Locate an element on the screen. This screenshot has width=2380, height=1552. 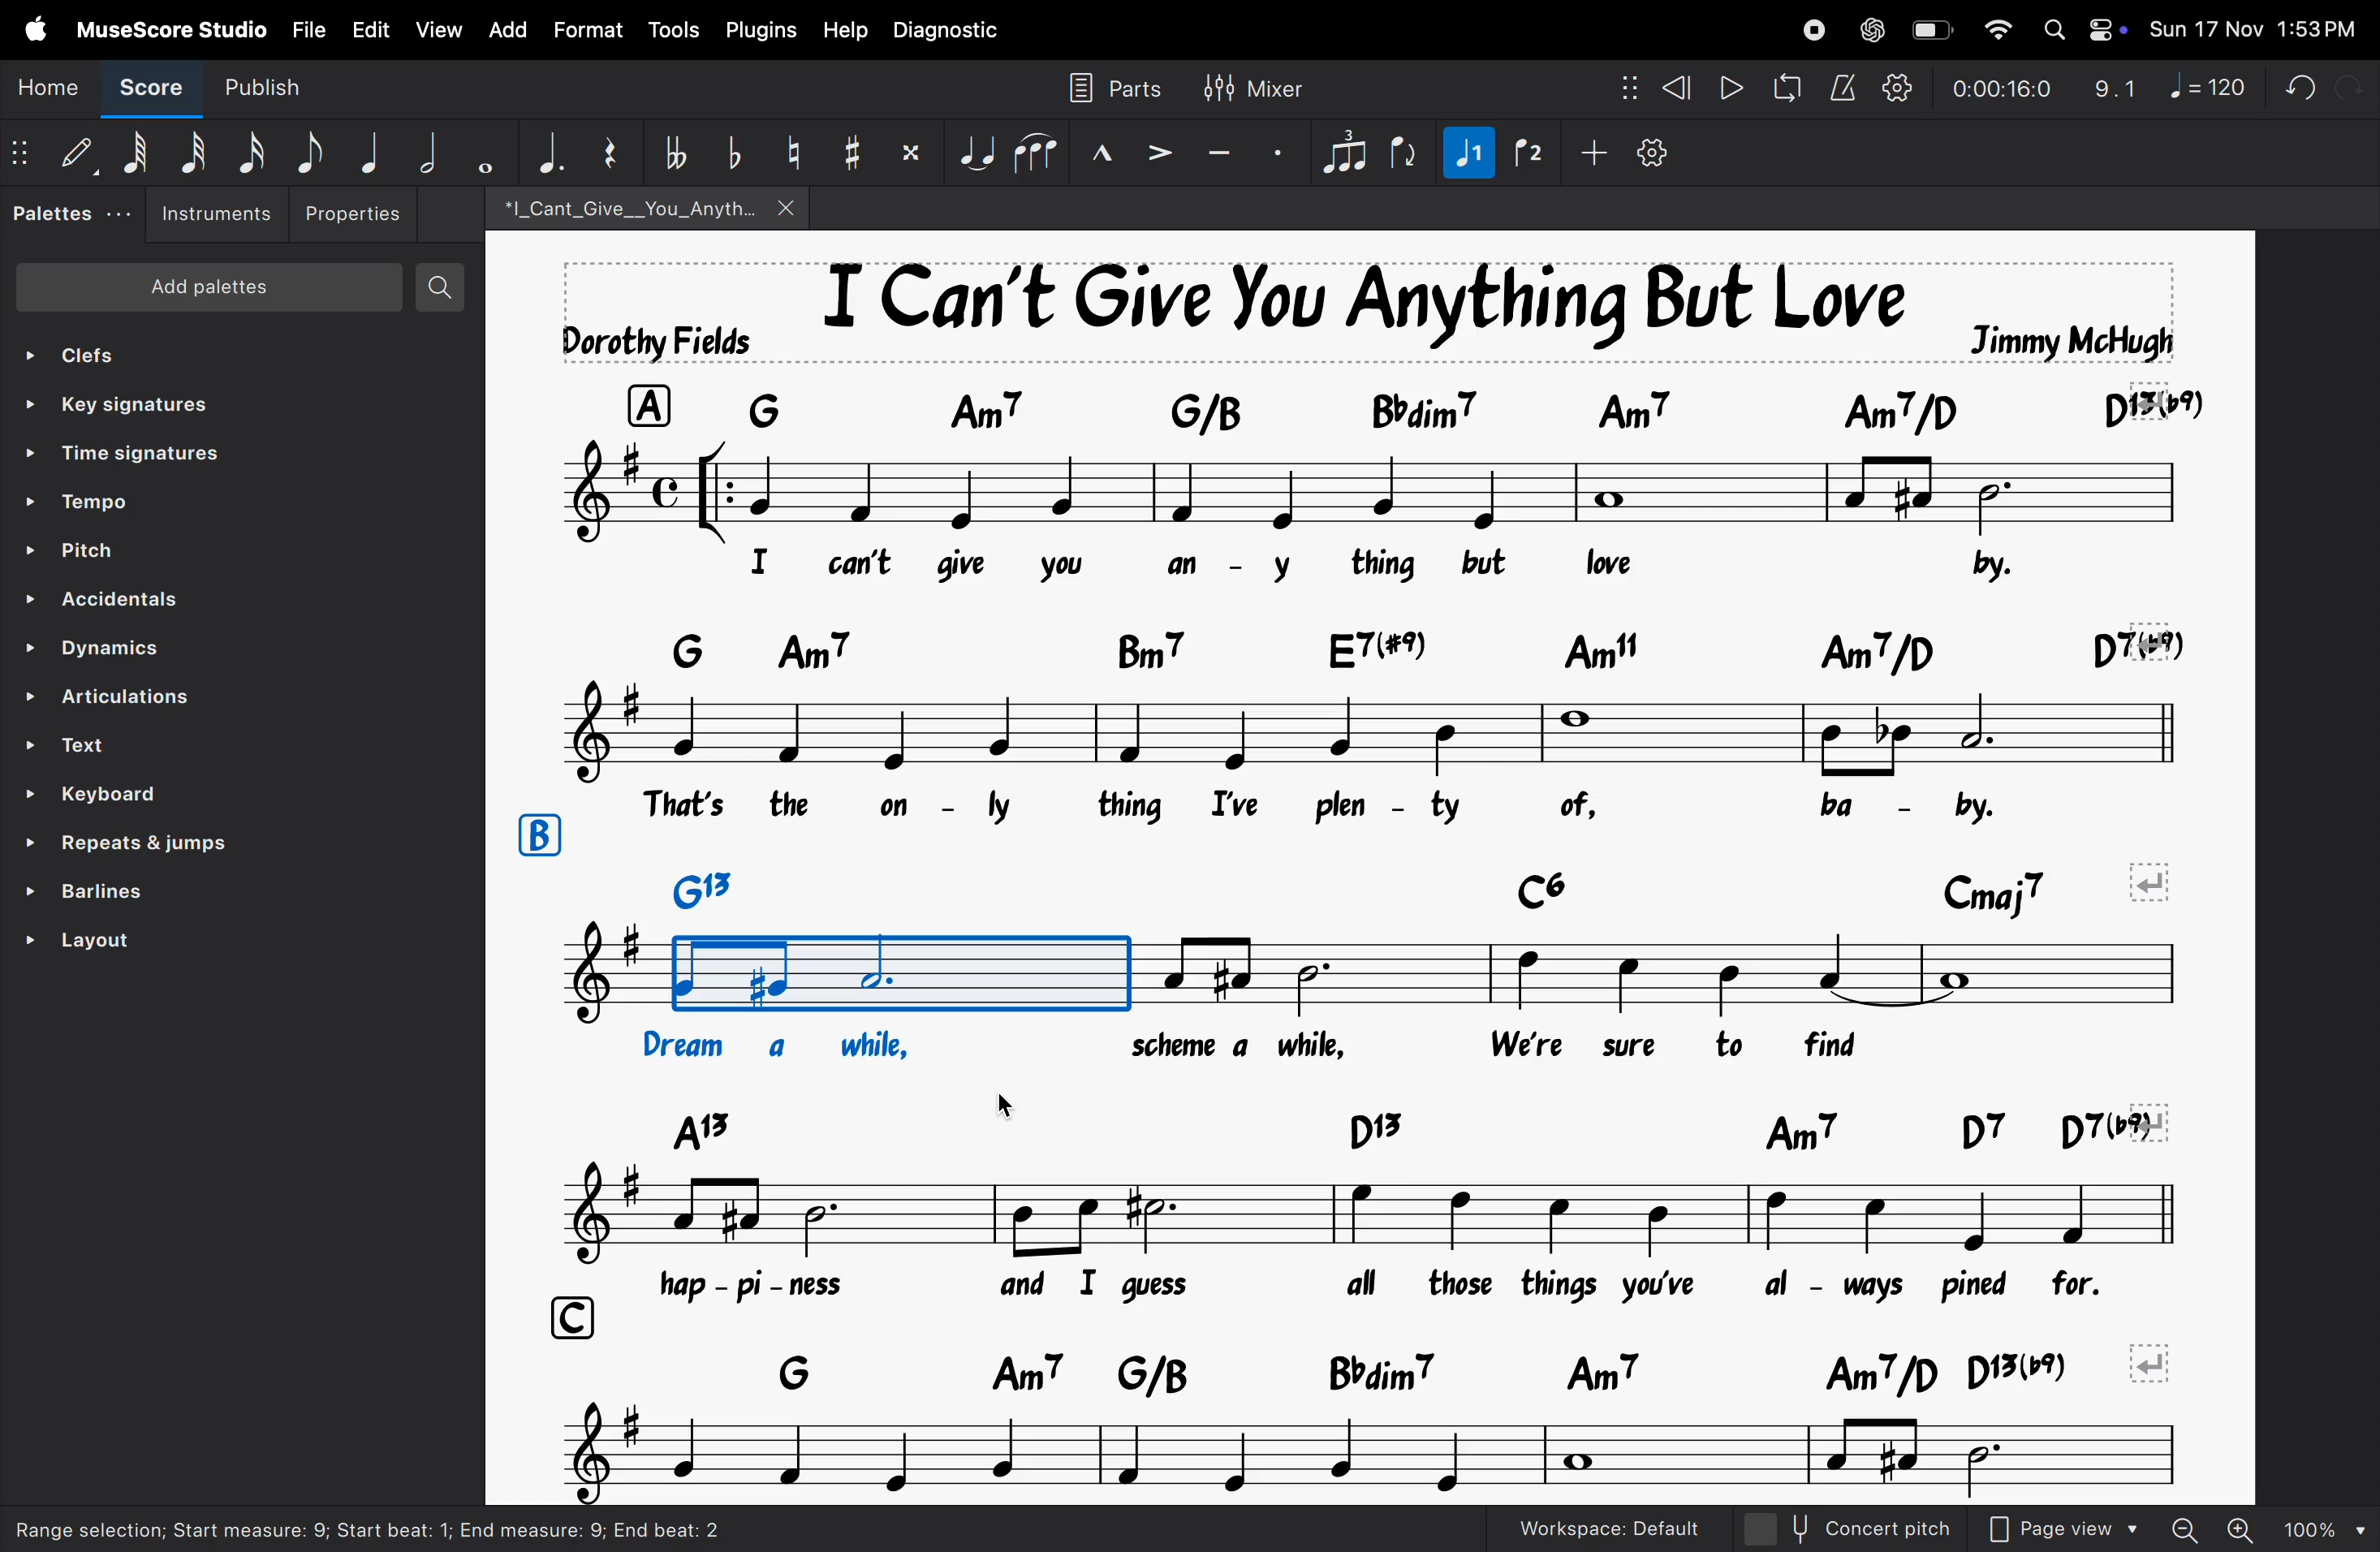
16 th note is located at coordinates (252, 154).